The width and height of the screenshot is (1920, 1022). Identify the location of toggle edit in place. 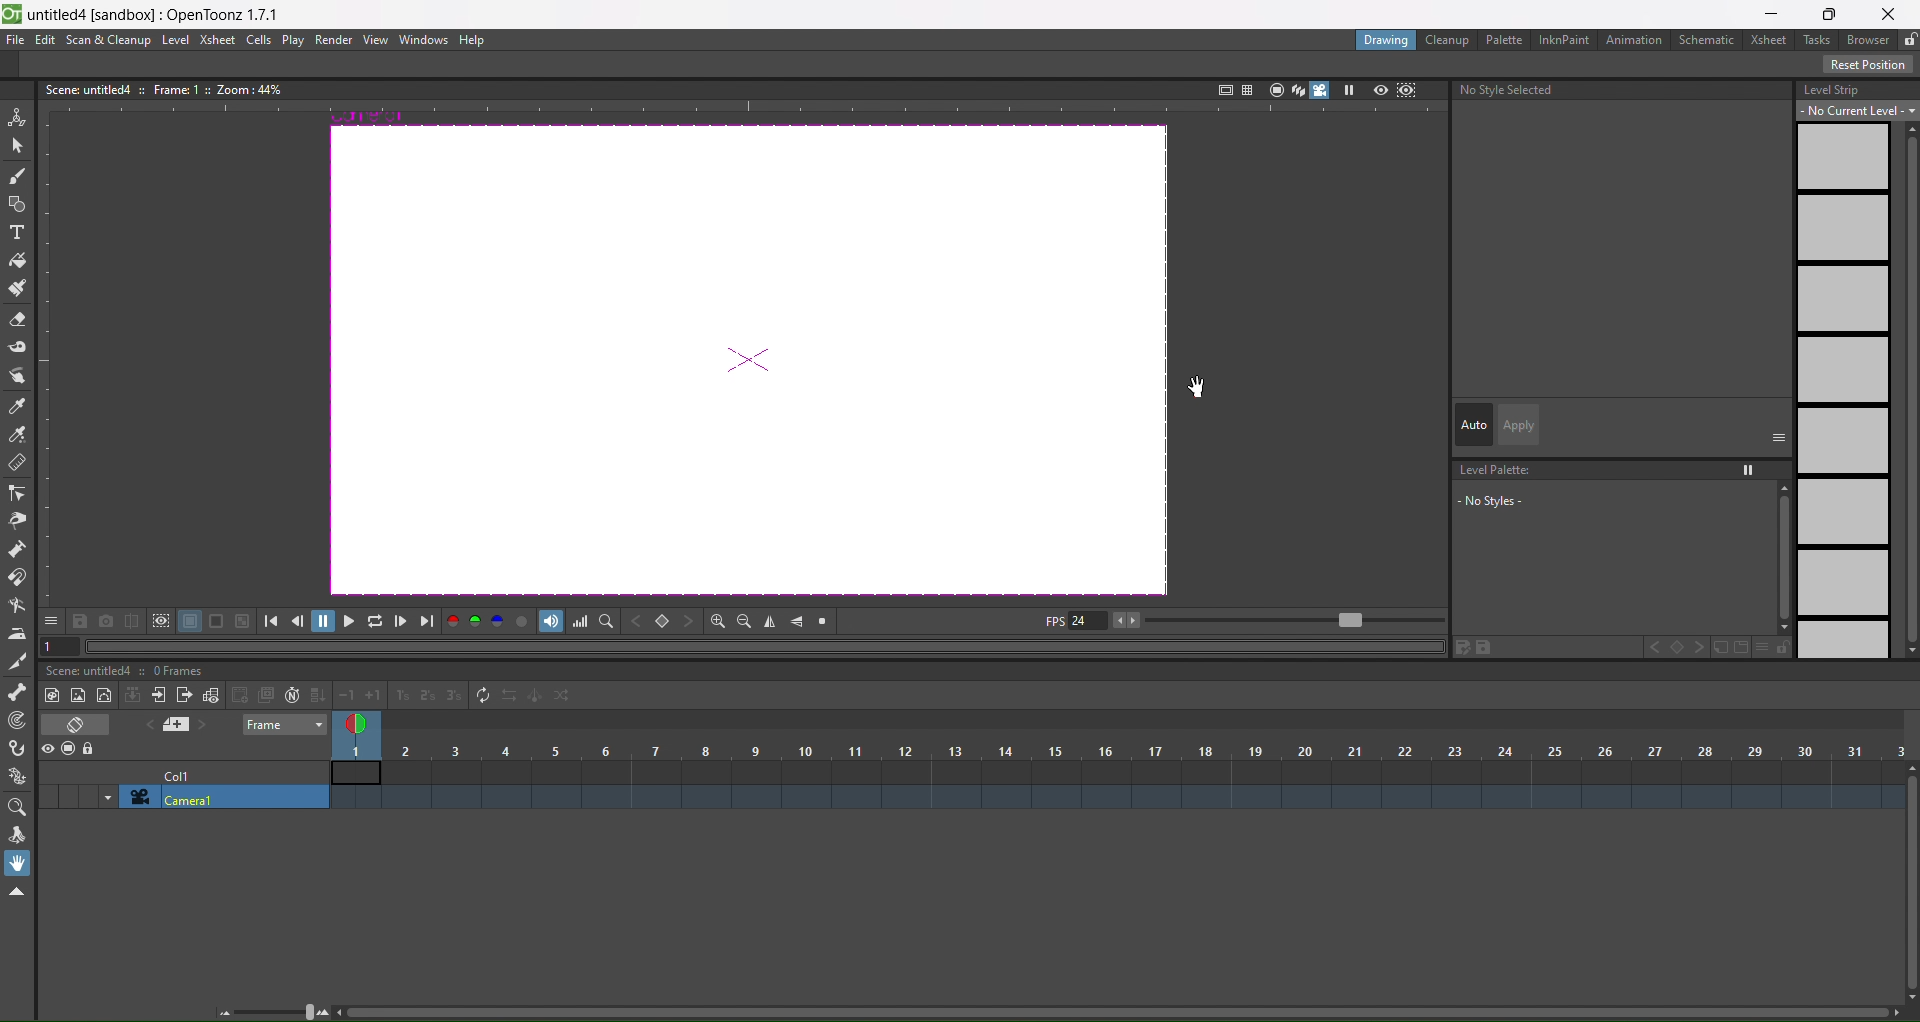
(210, 694).